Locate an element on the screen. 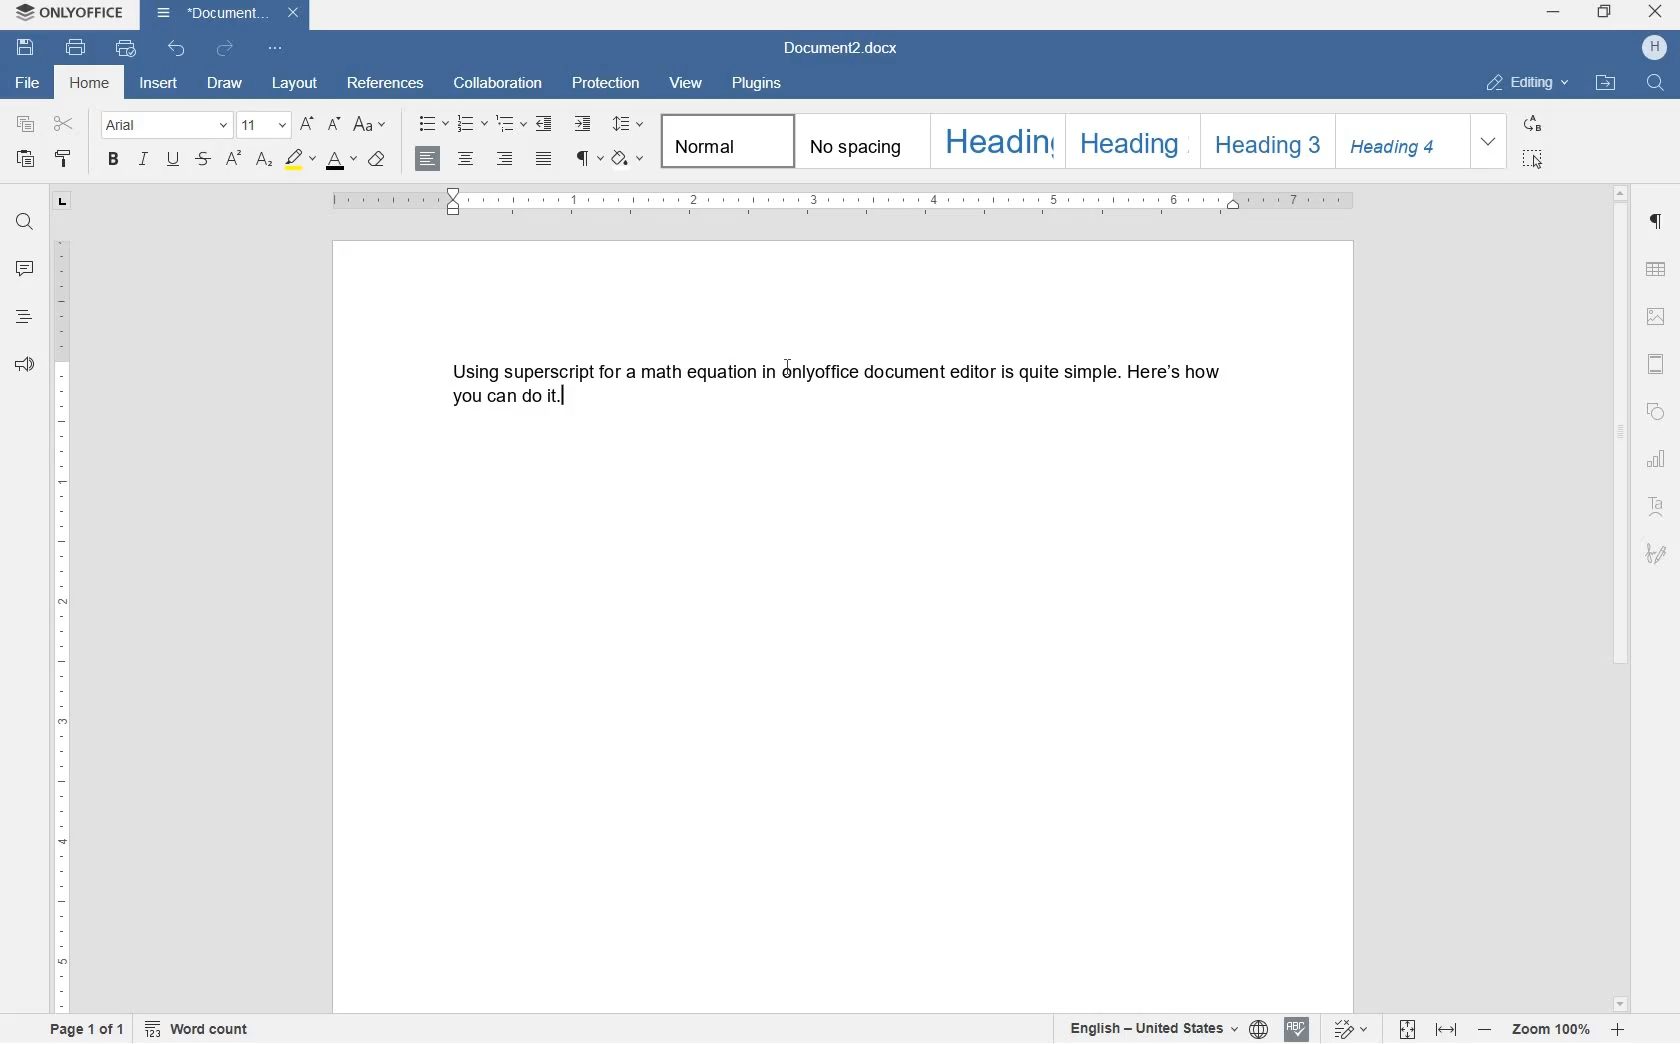 This screenshot has width=1680, height=1044. undo is located at coordinates (177, 48).